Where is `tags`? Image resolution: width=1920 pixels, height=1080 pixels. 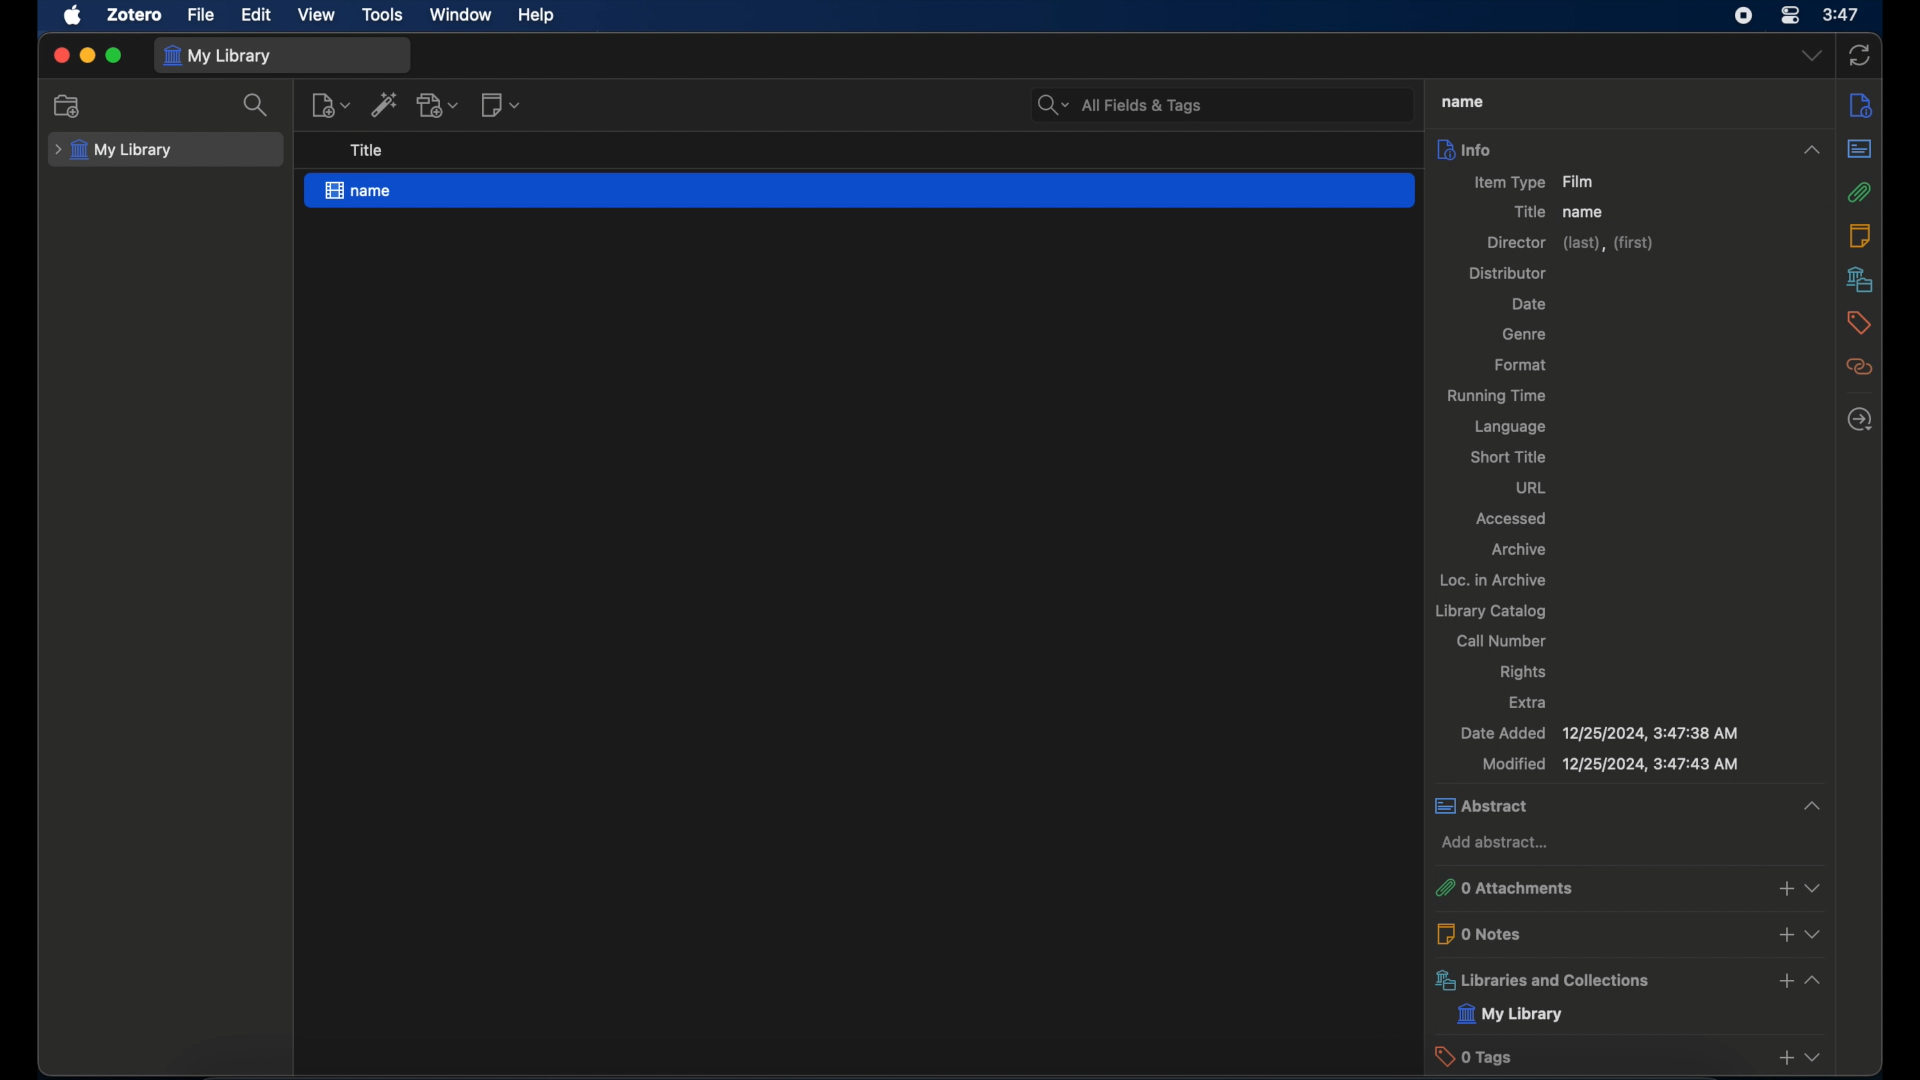
tags is located at coordinates (1860, 323).